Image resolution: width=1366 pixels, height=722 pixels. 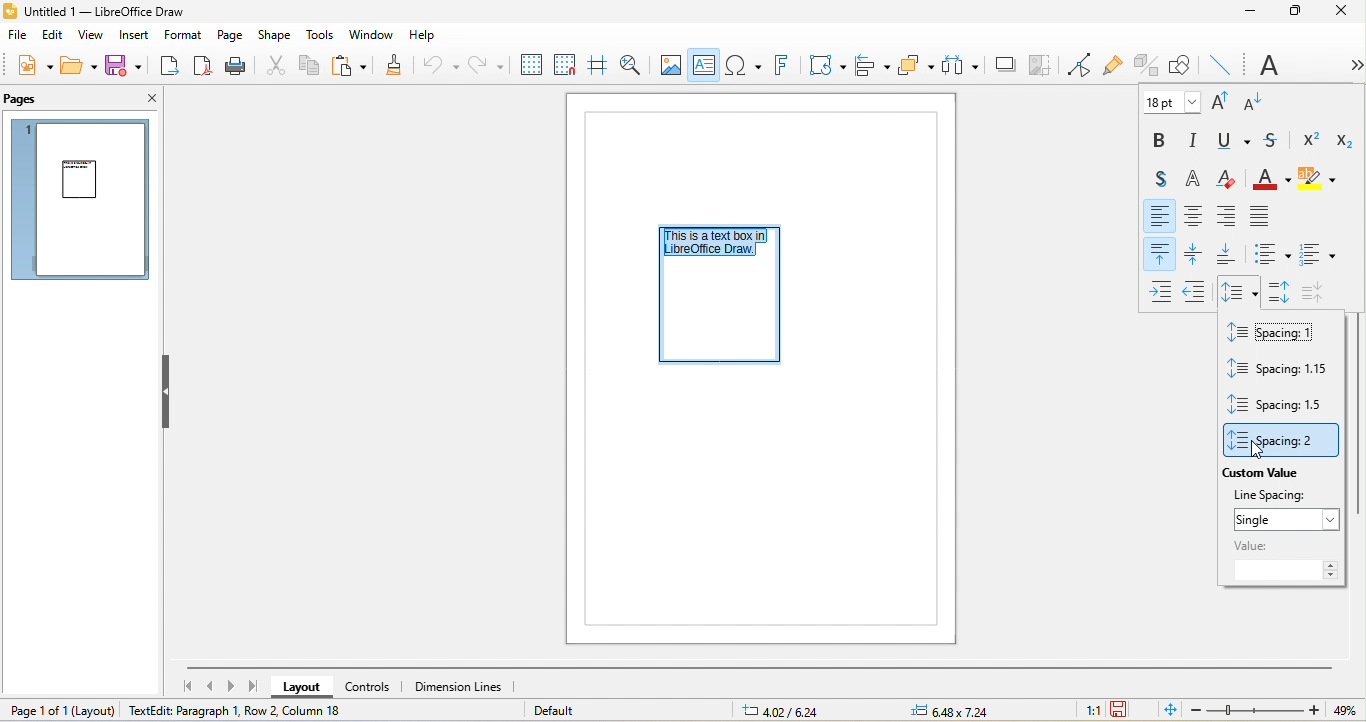 I want to click on first page, so click(x=181, y=685).